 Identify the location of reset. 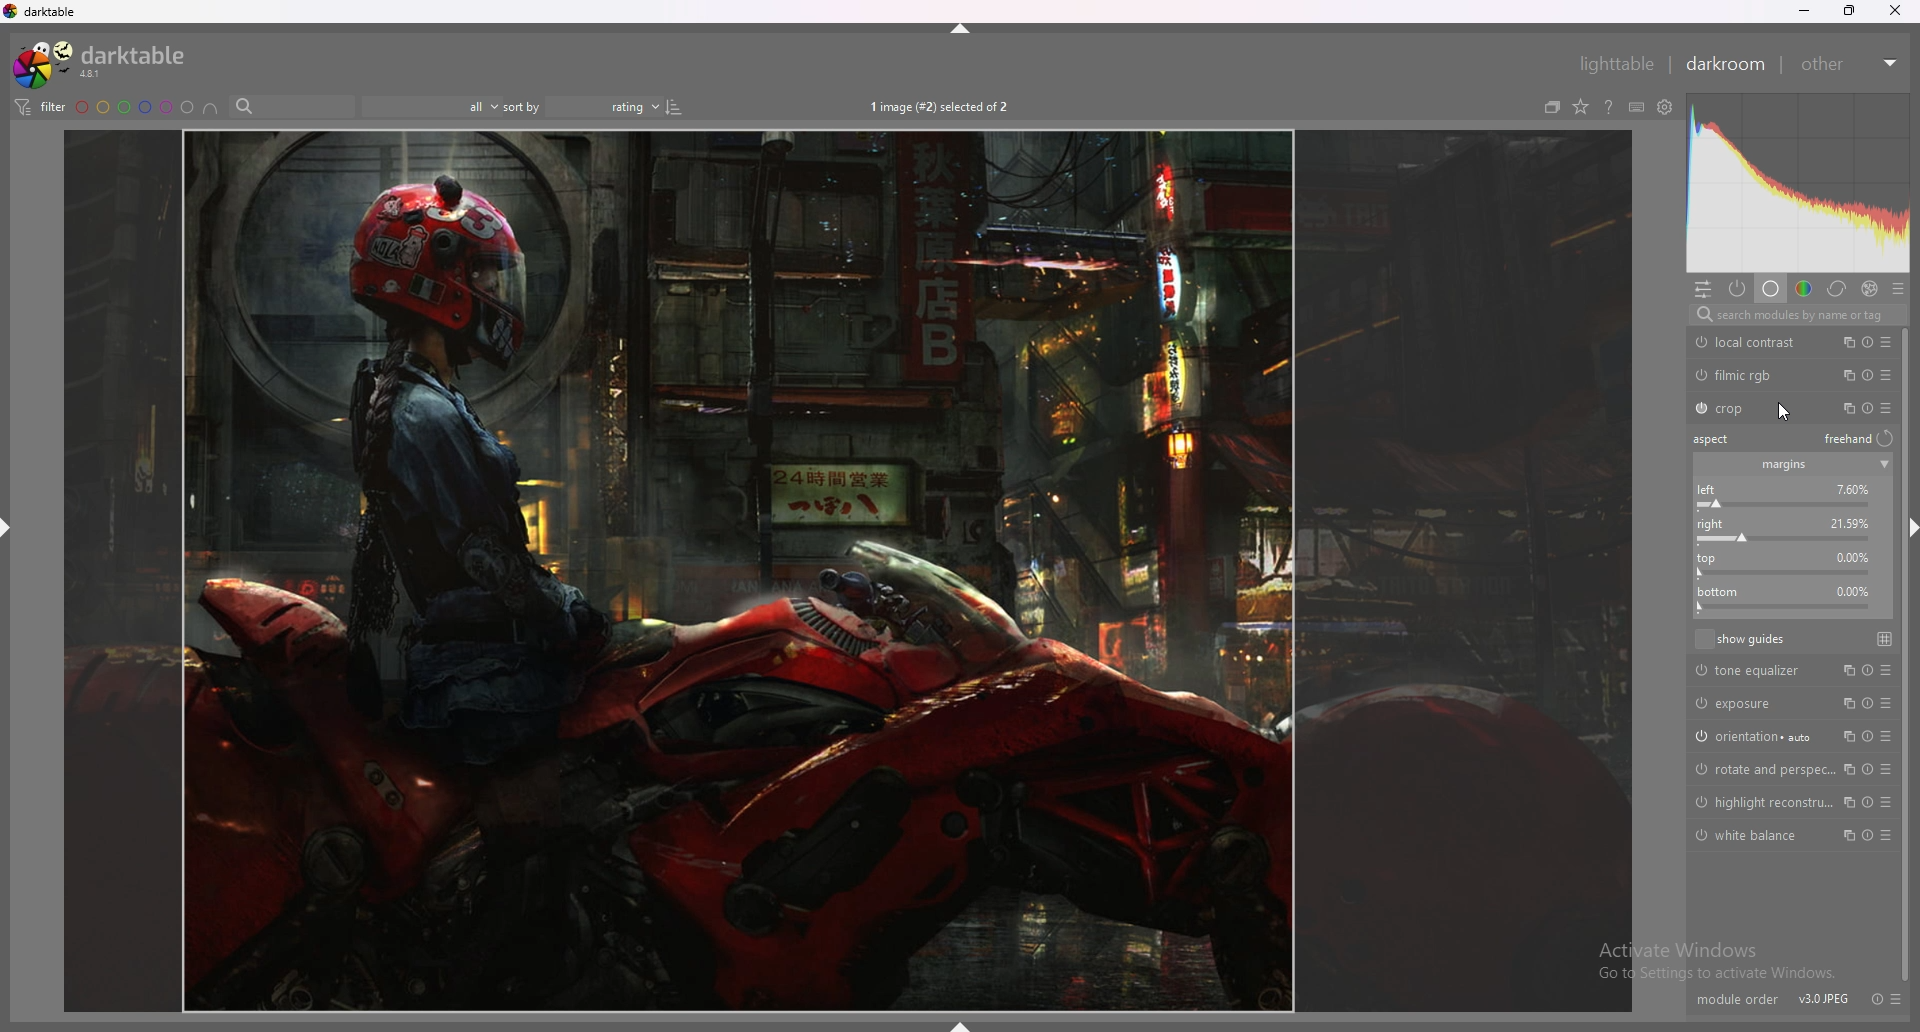
(1870, 375).